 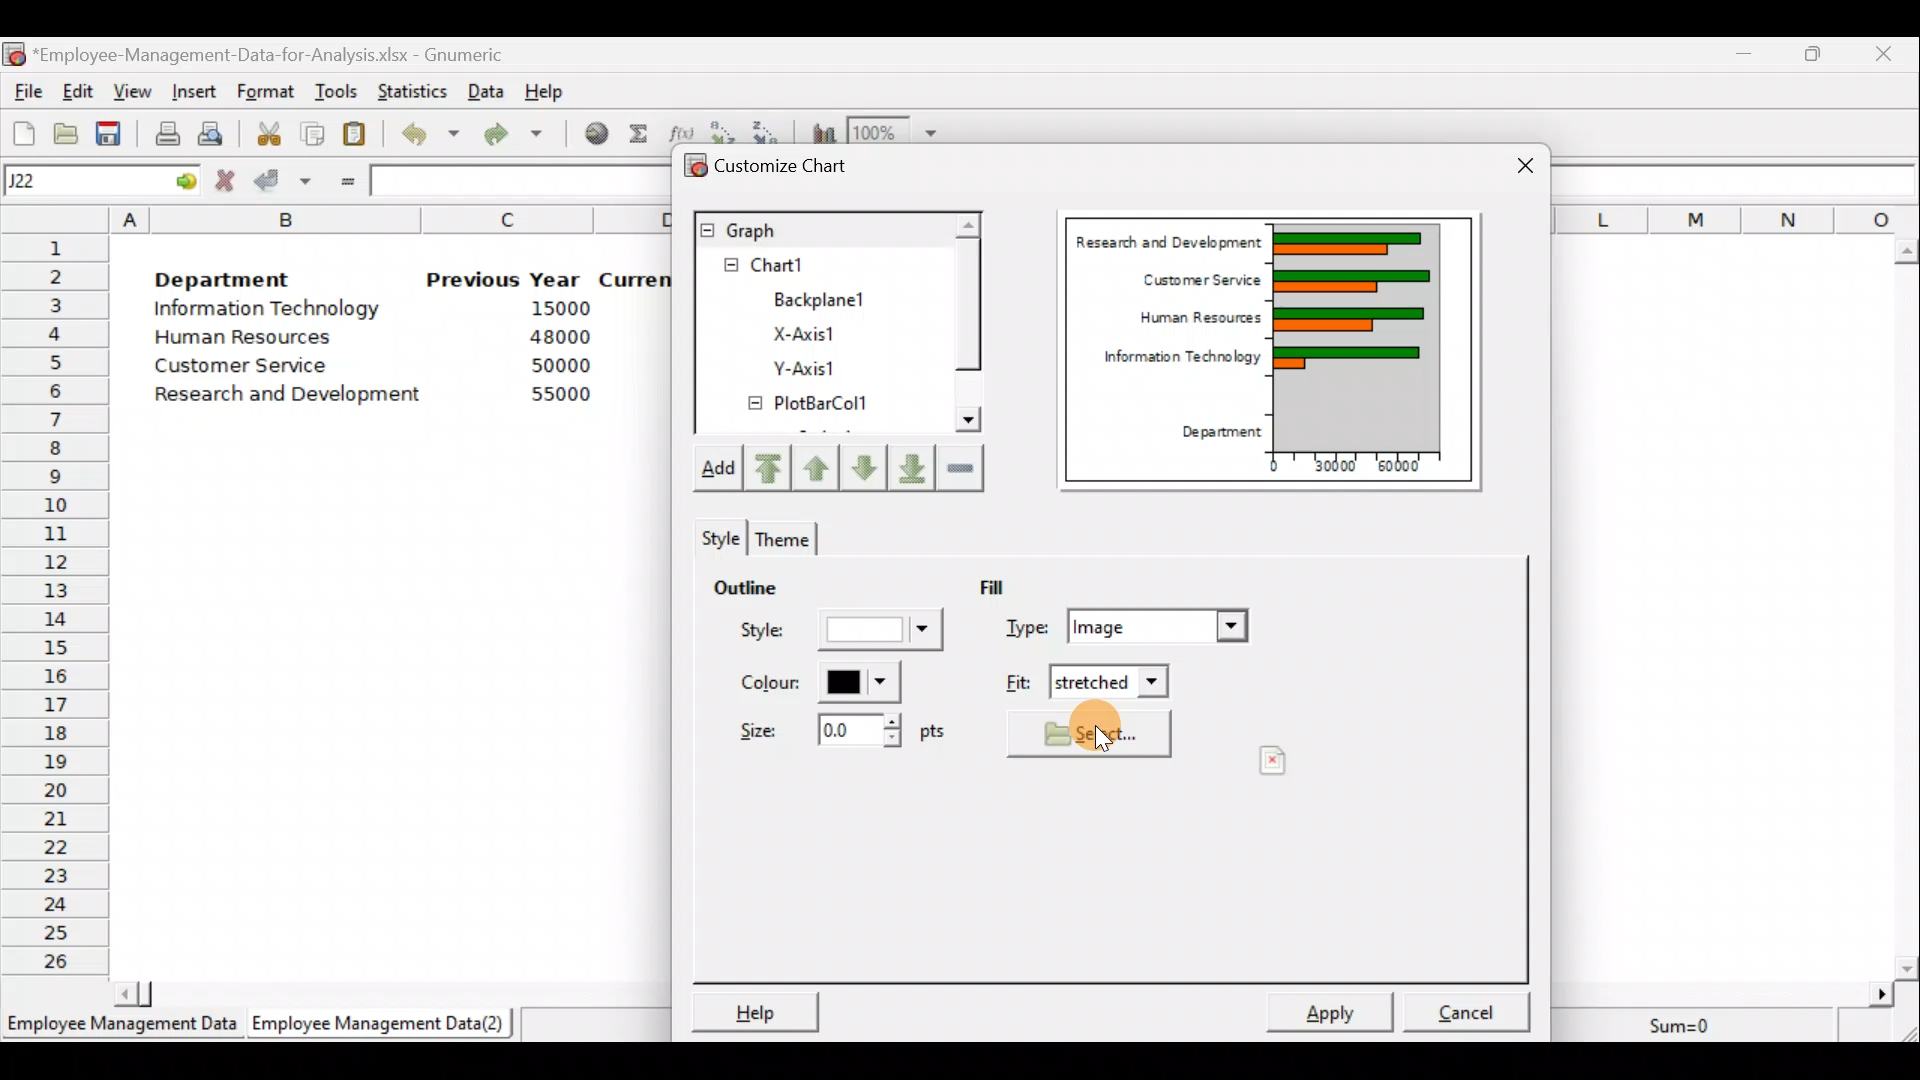 I want to click on Research and development, so click(x=289, y=392).